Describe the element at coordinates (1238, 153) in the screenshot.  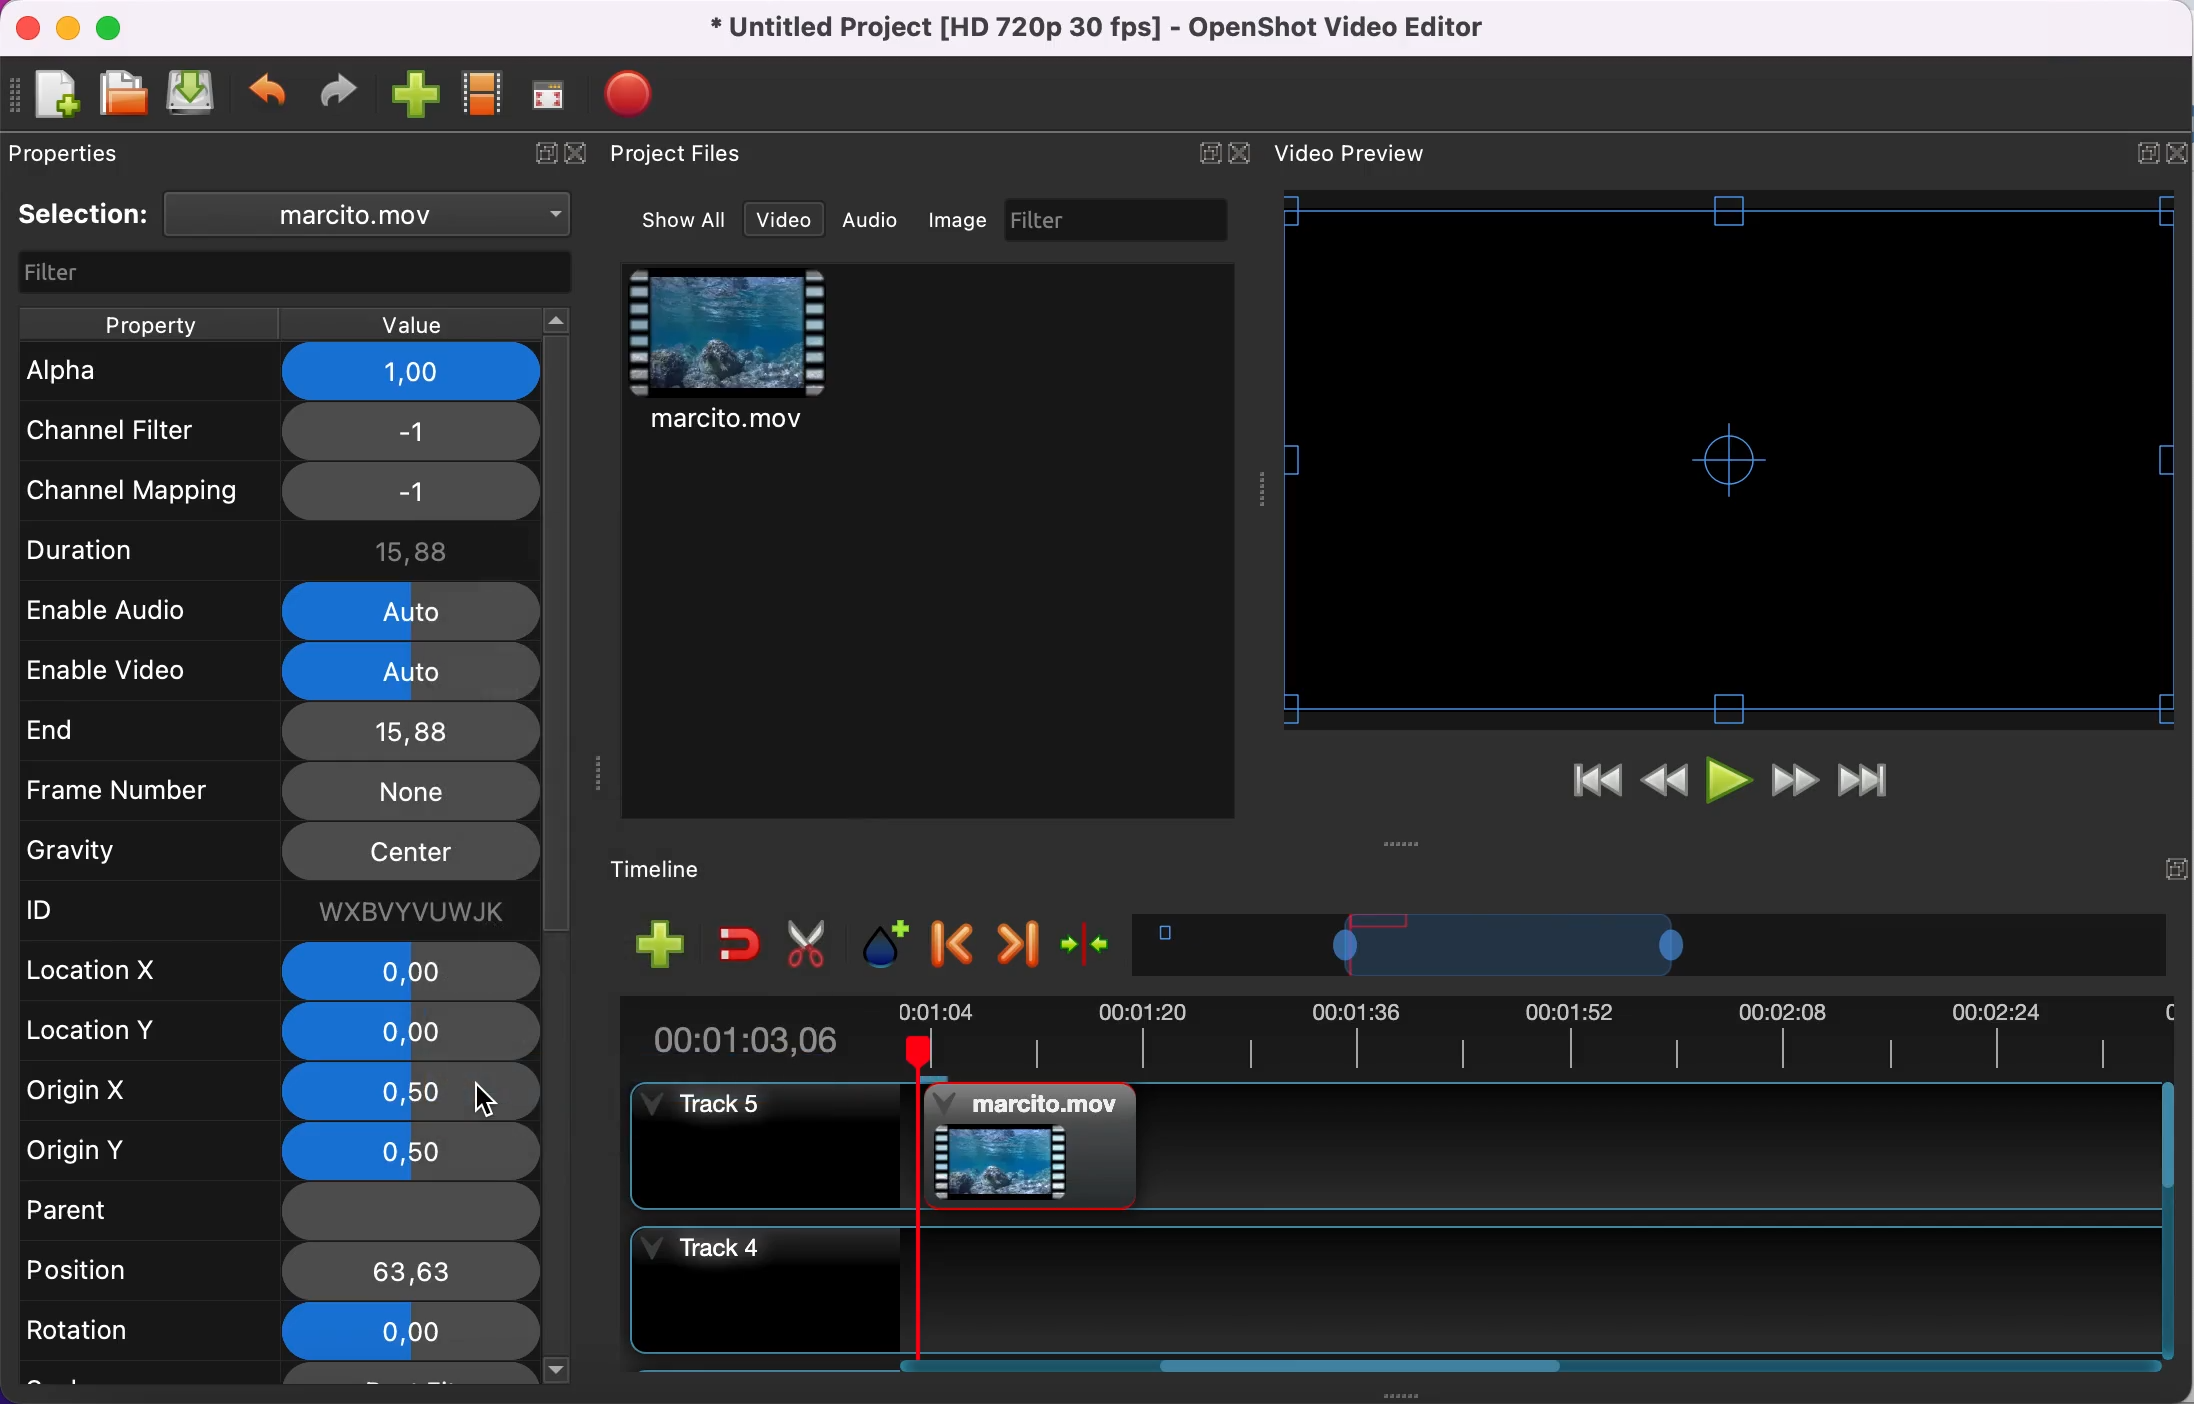
I see `Close` at that location.